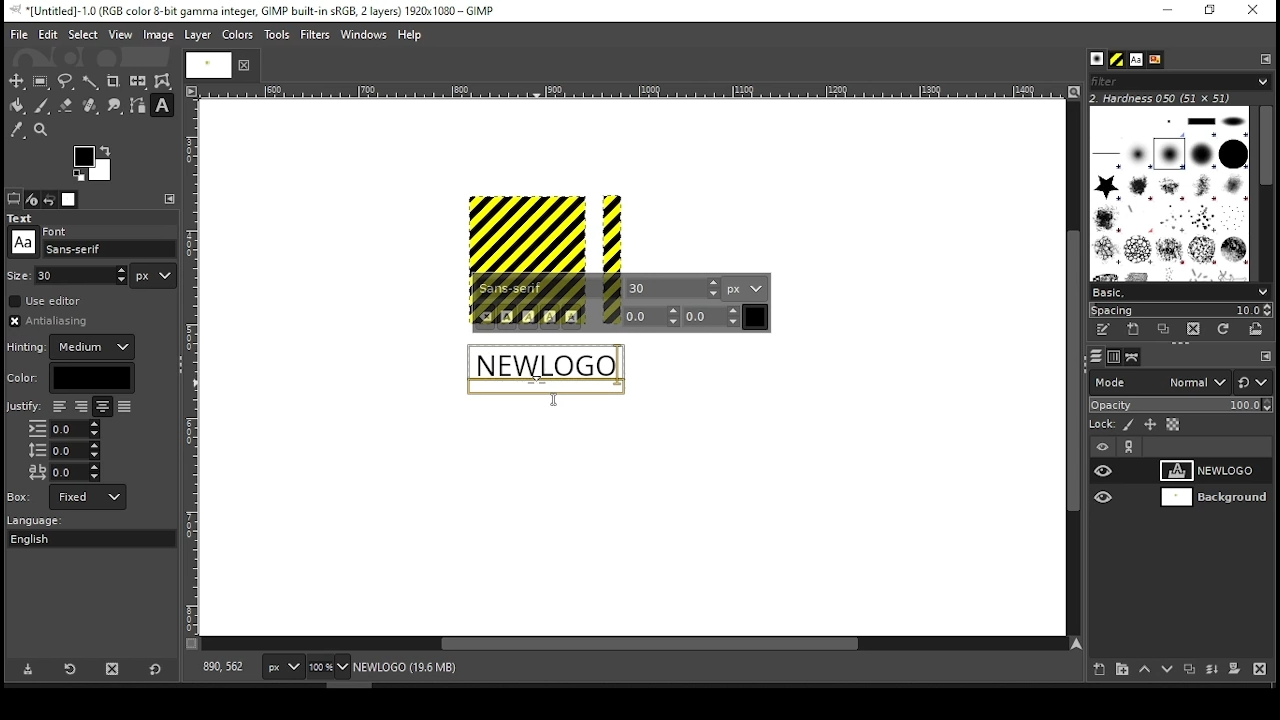 The height and width of the screenshot is (720, 1280). I want to click on font size, so click(83, 275).